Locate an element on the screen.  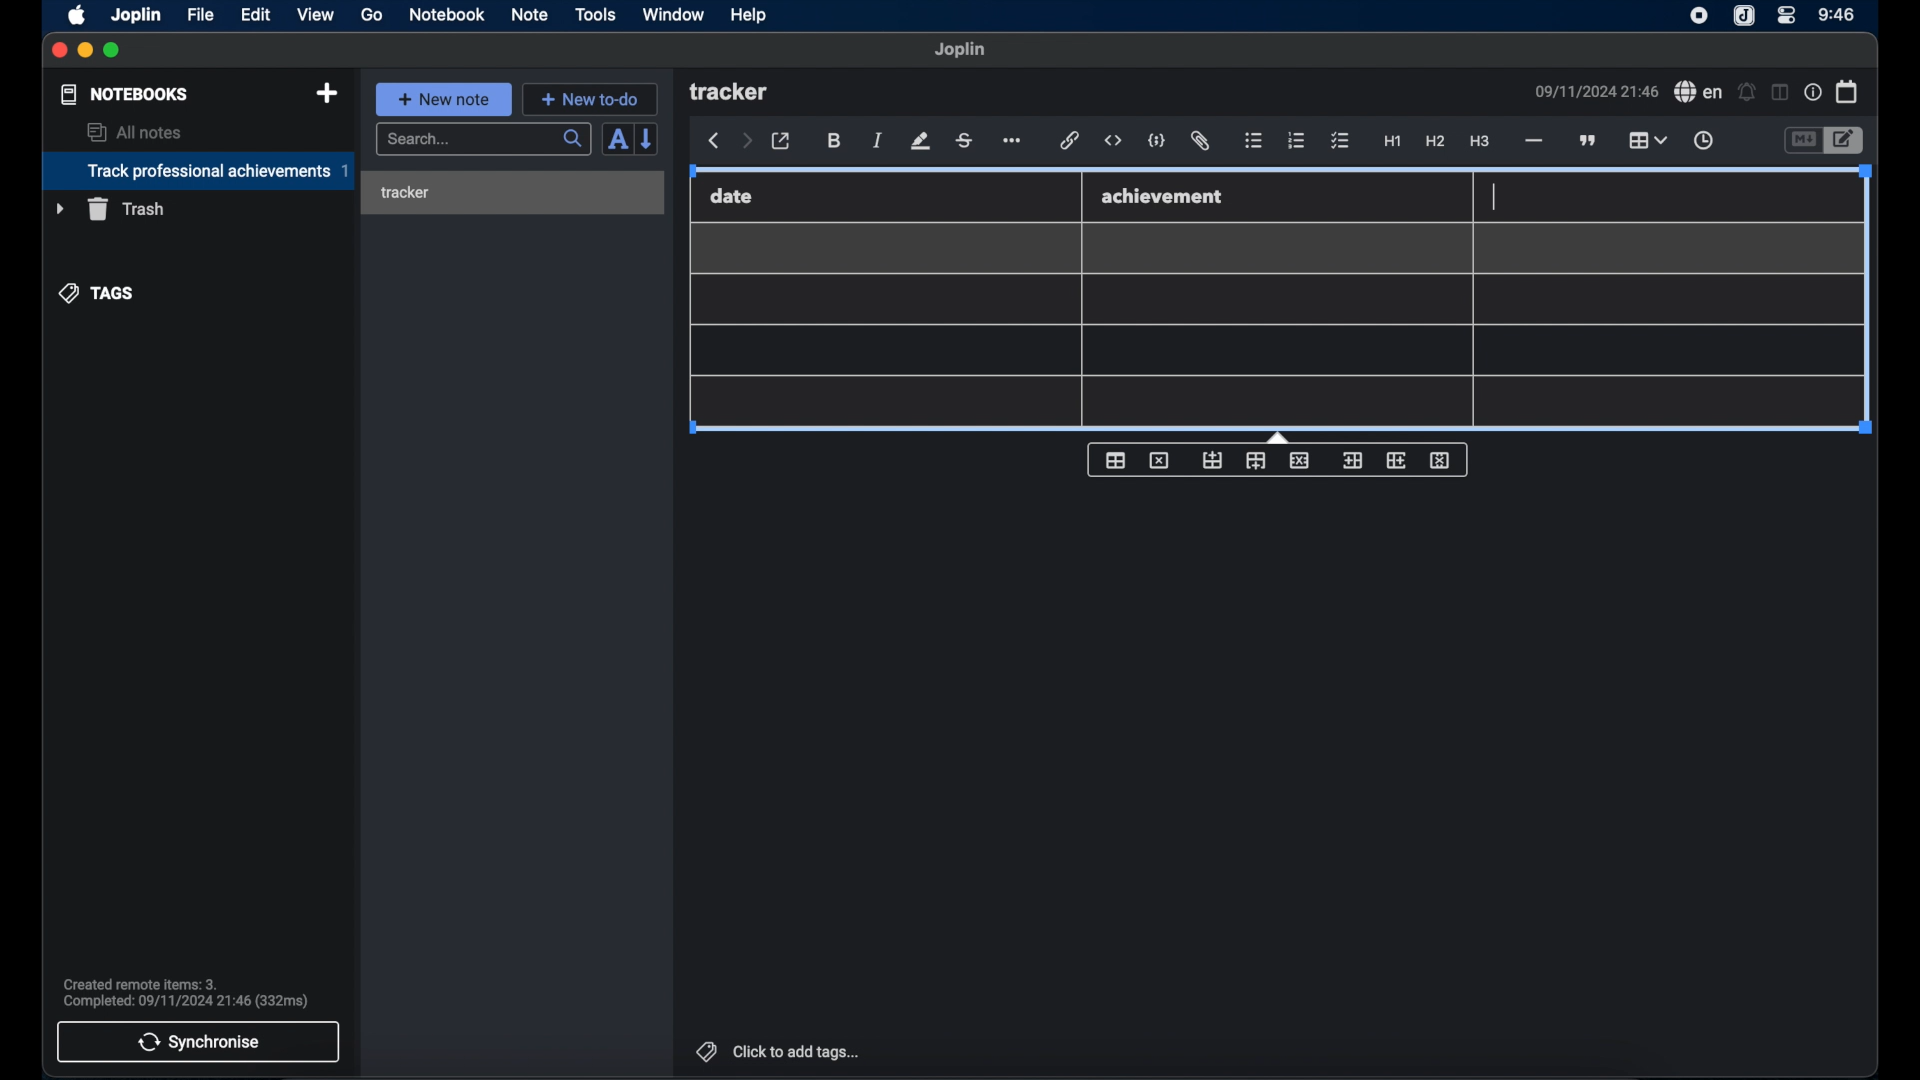
toggle editor layout is located at coordinates (1778, 93).